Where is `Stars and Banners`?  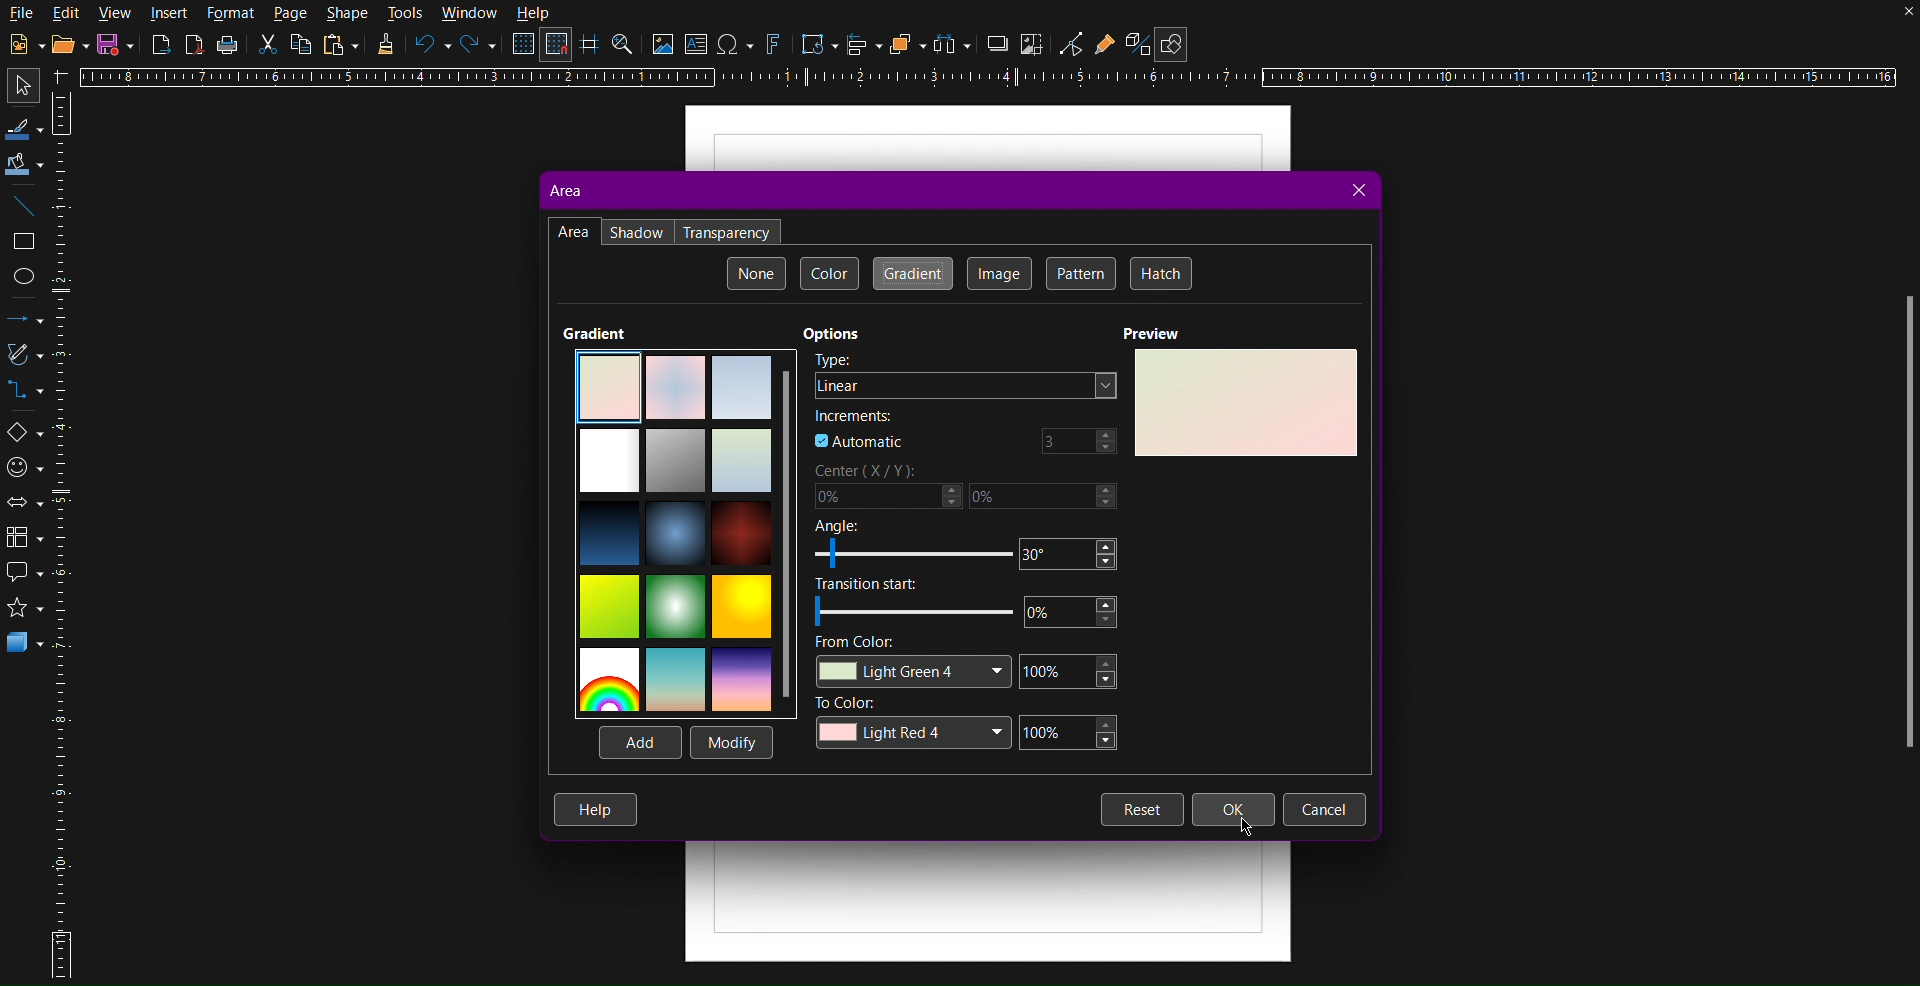
Stars and Banners is located at coordinates (24, 612).